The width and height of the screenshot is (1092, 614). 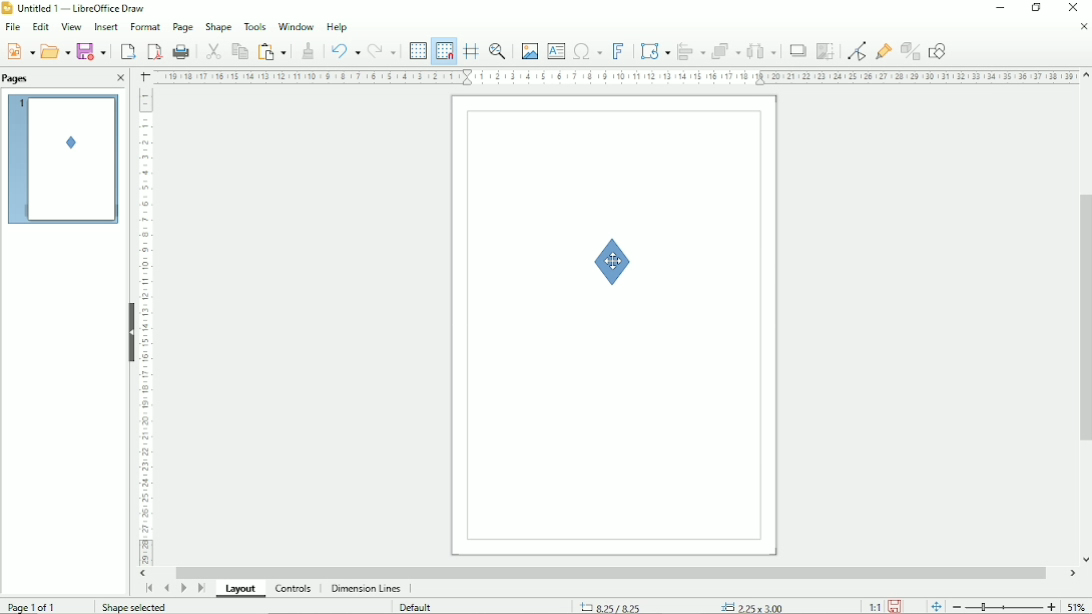 I want to click on Help, so click(x=338, y=26).